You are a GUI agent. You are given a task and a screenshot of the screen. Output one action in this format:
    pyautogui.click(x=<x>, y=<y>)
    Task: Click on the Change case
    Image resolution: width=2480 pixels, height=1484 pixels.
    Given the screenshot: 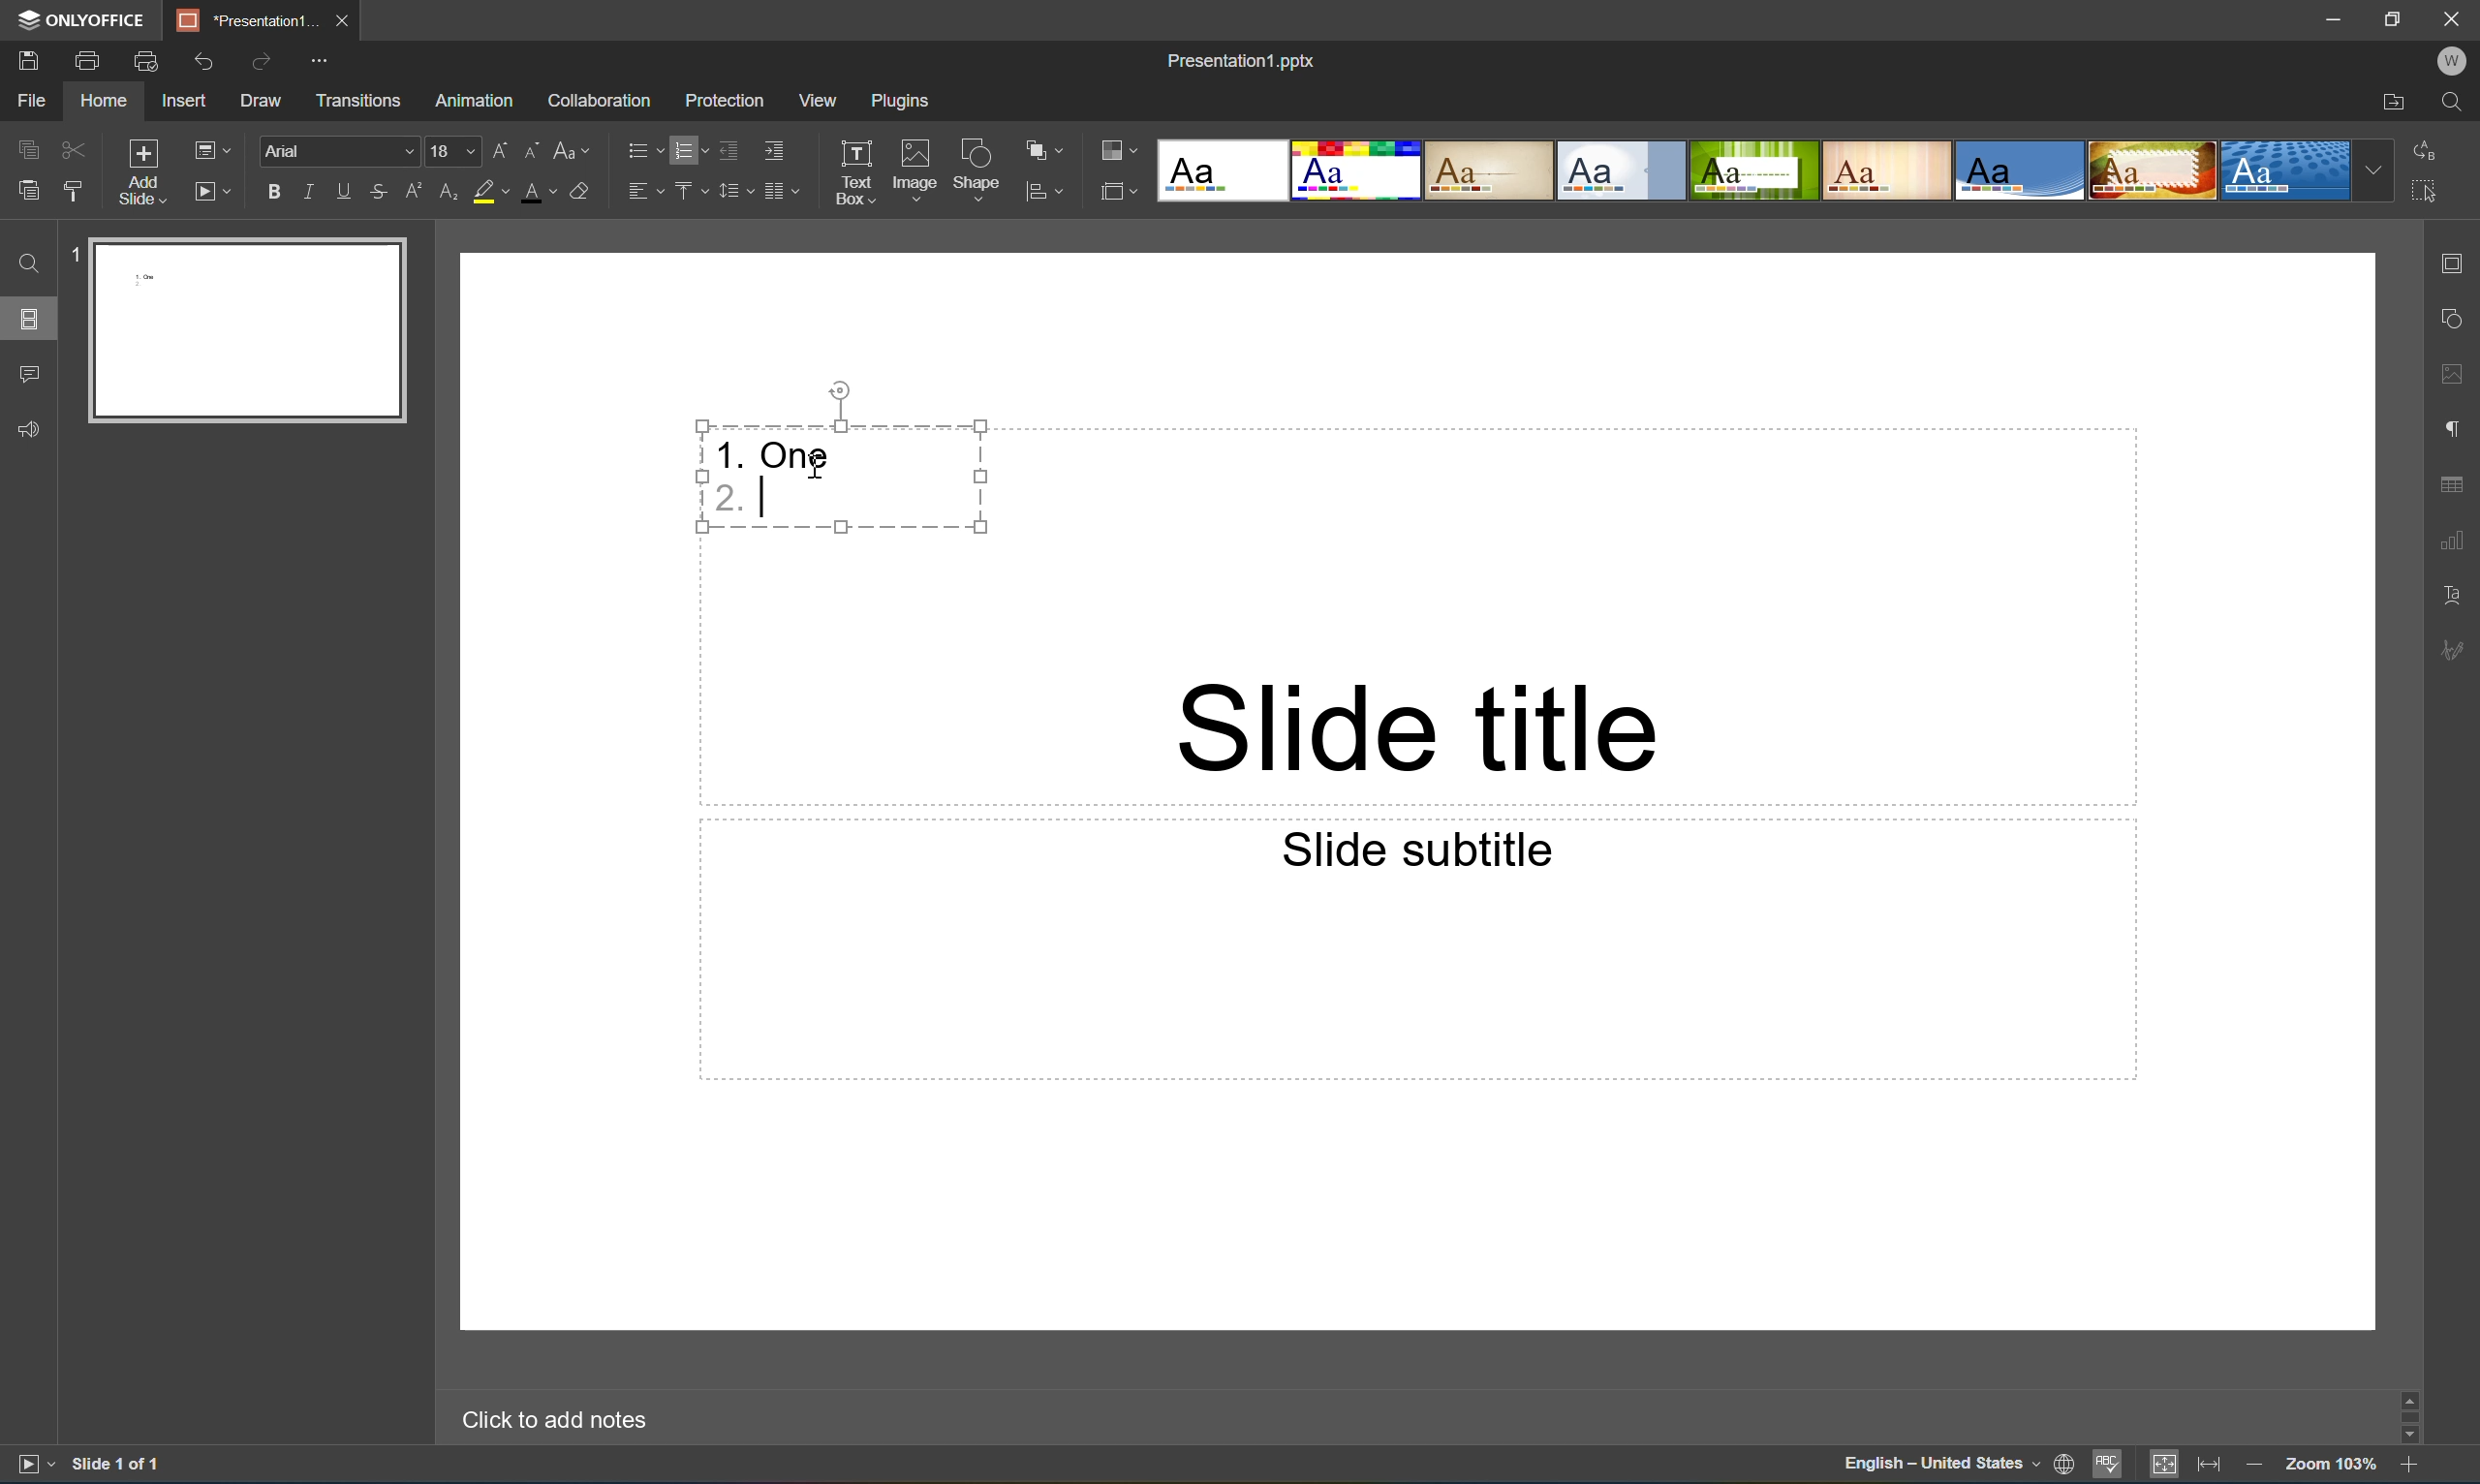 What is the action you would take?
    pyautogui.click(x=566, y=151)
    